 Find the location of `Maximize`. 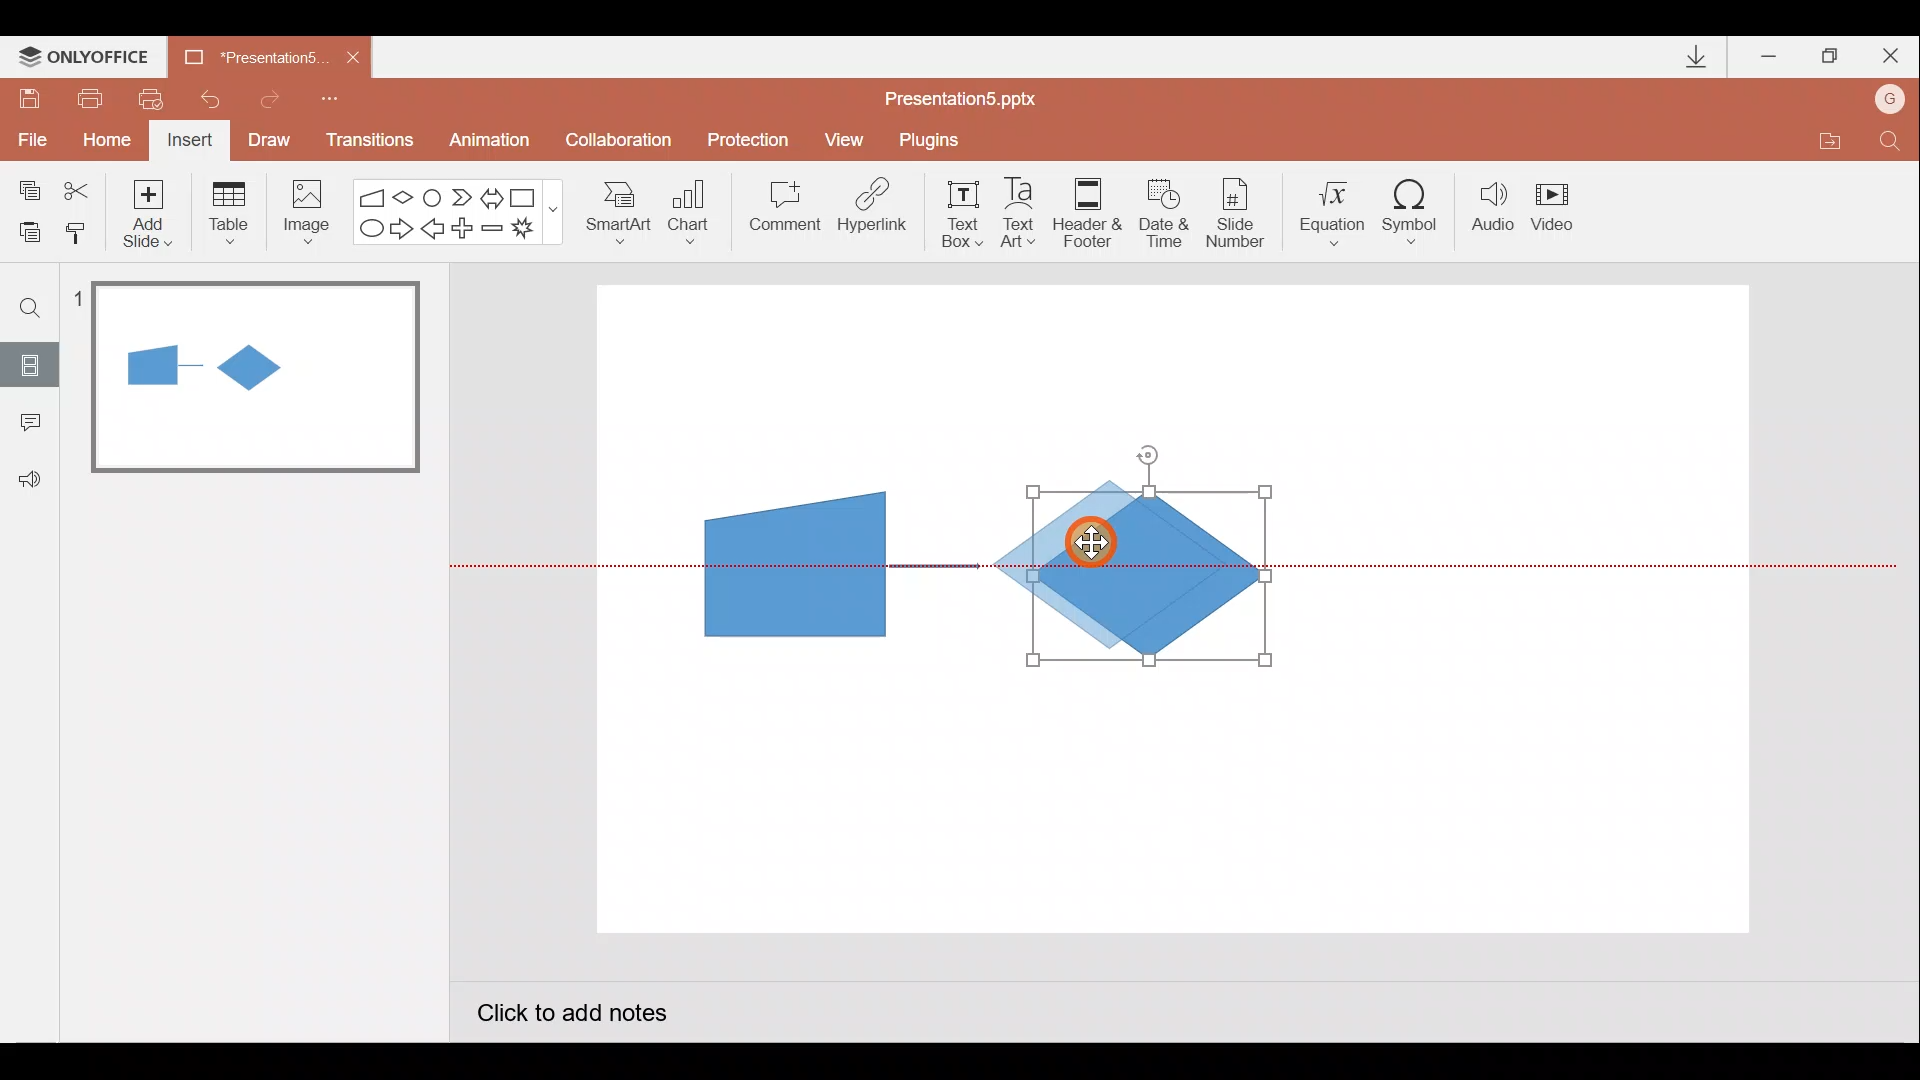

Maximize is located at coordinates (1830, 57).